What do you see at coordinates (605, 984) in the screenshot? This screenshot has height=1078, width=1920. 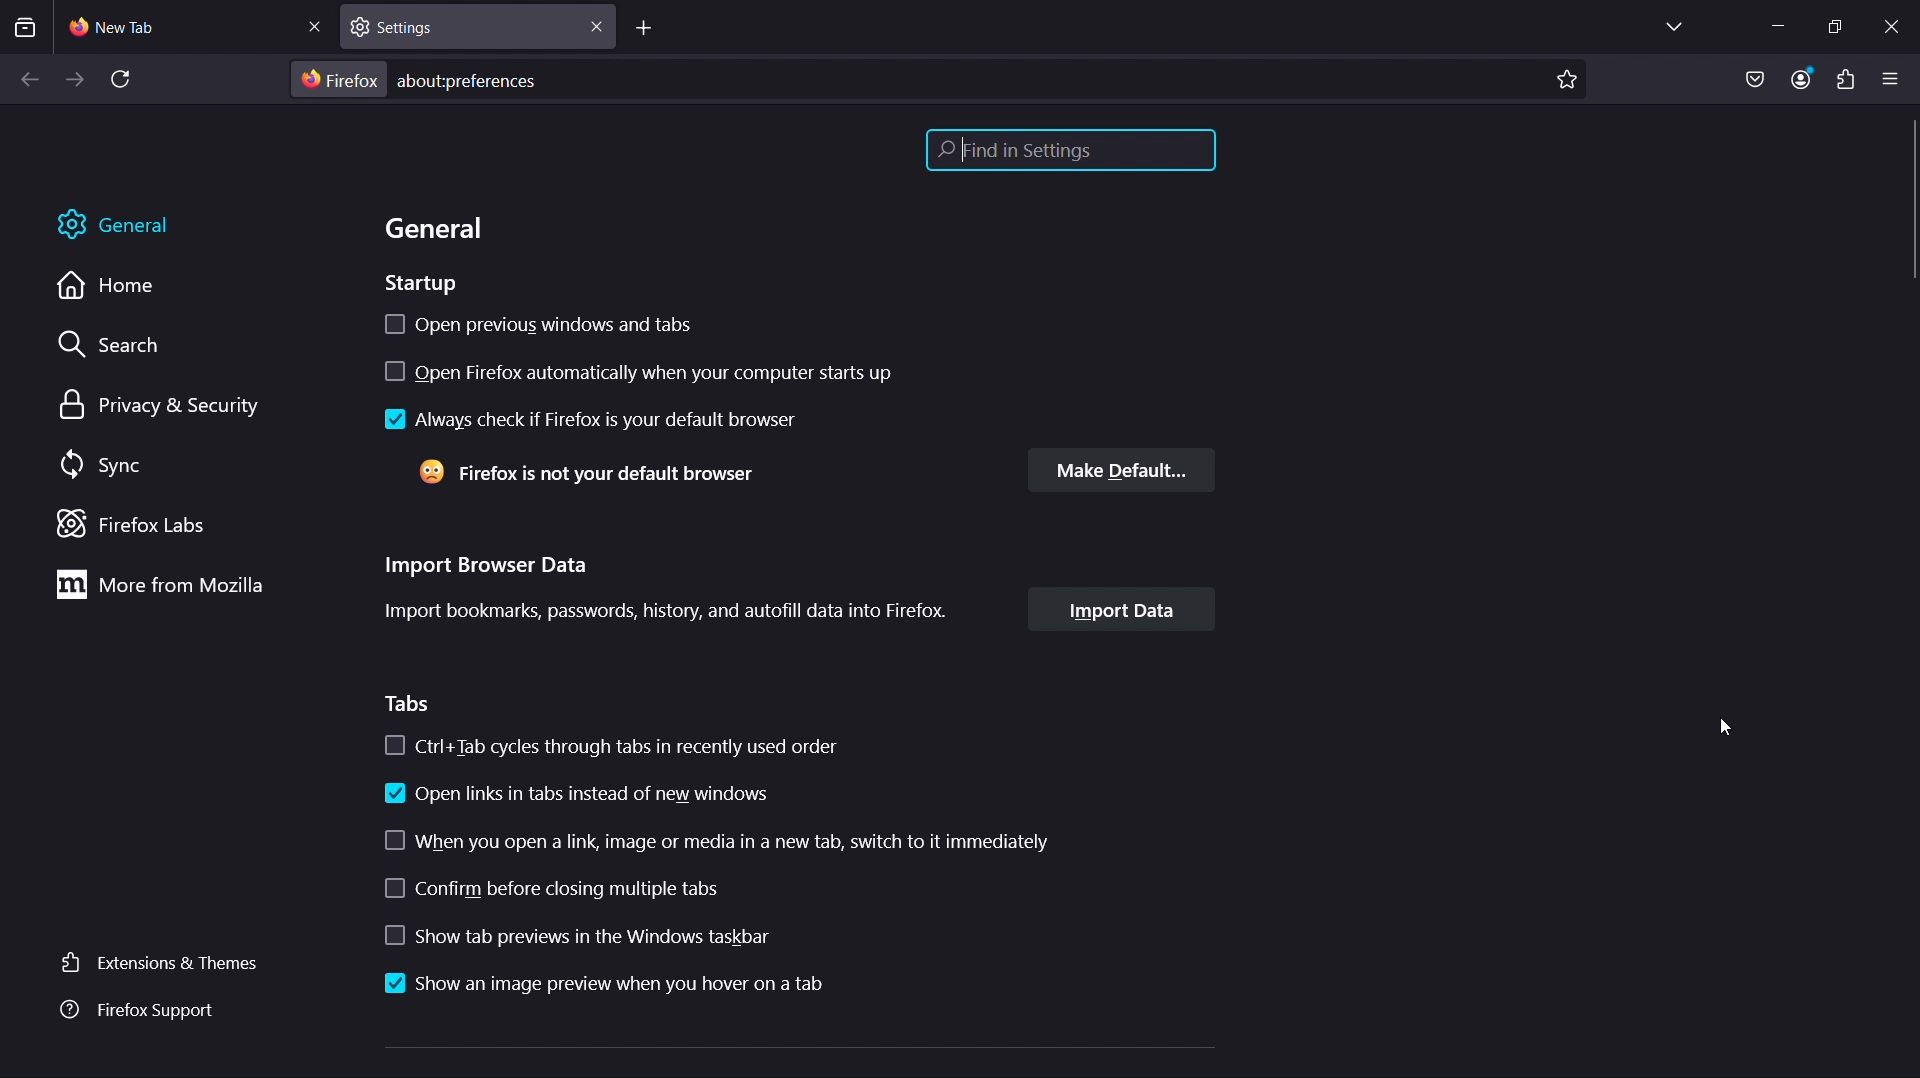 I see `Show an image preview when you hover on a tab` at bounding box center [605, 984].